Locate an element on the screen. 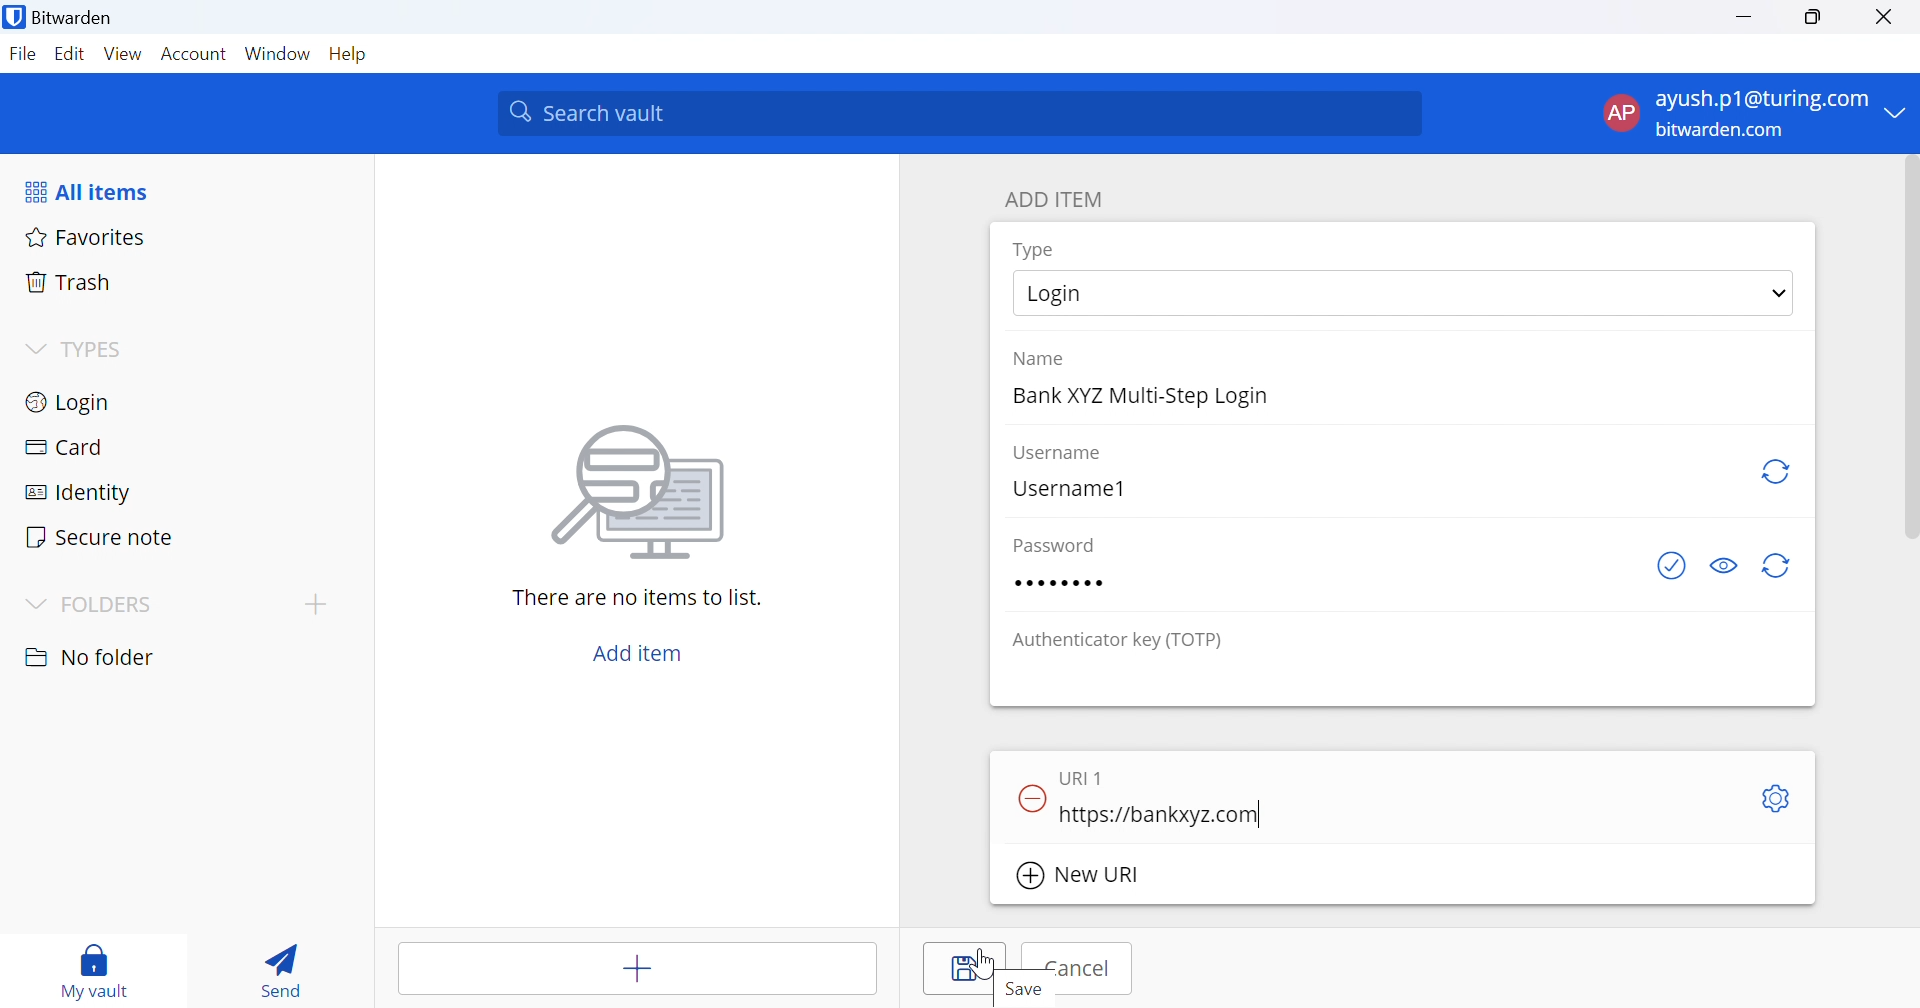  Send is located at coordinates (285, 965).